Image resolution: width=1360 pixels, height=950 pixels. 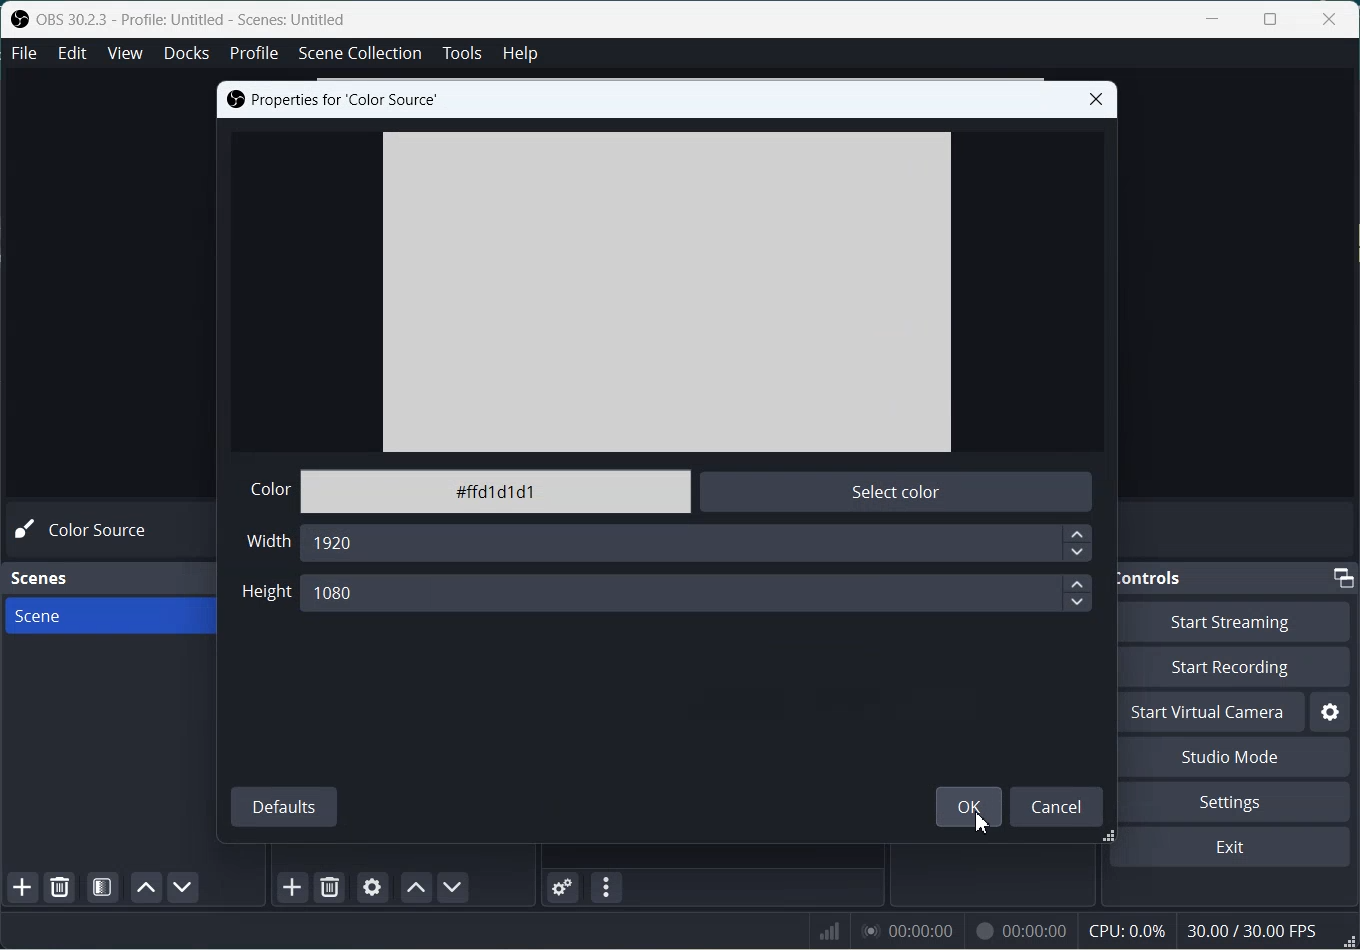 I want to click on Tools, so click(x=463, y=53).